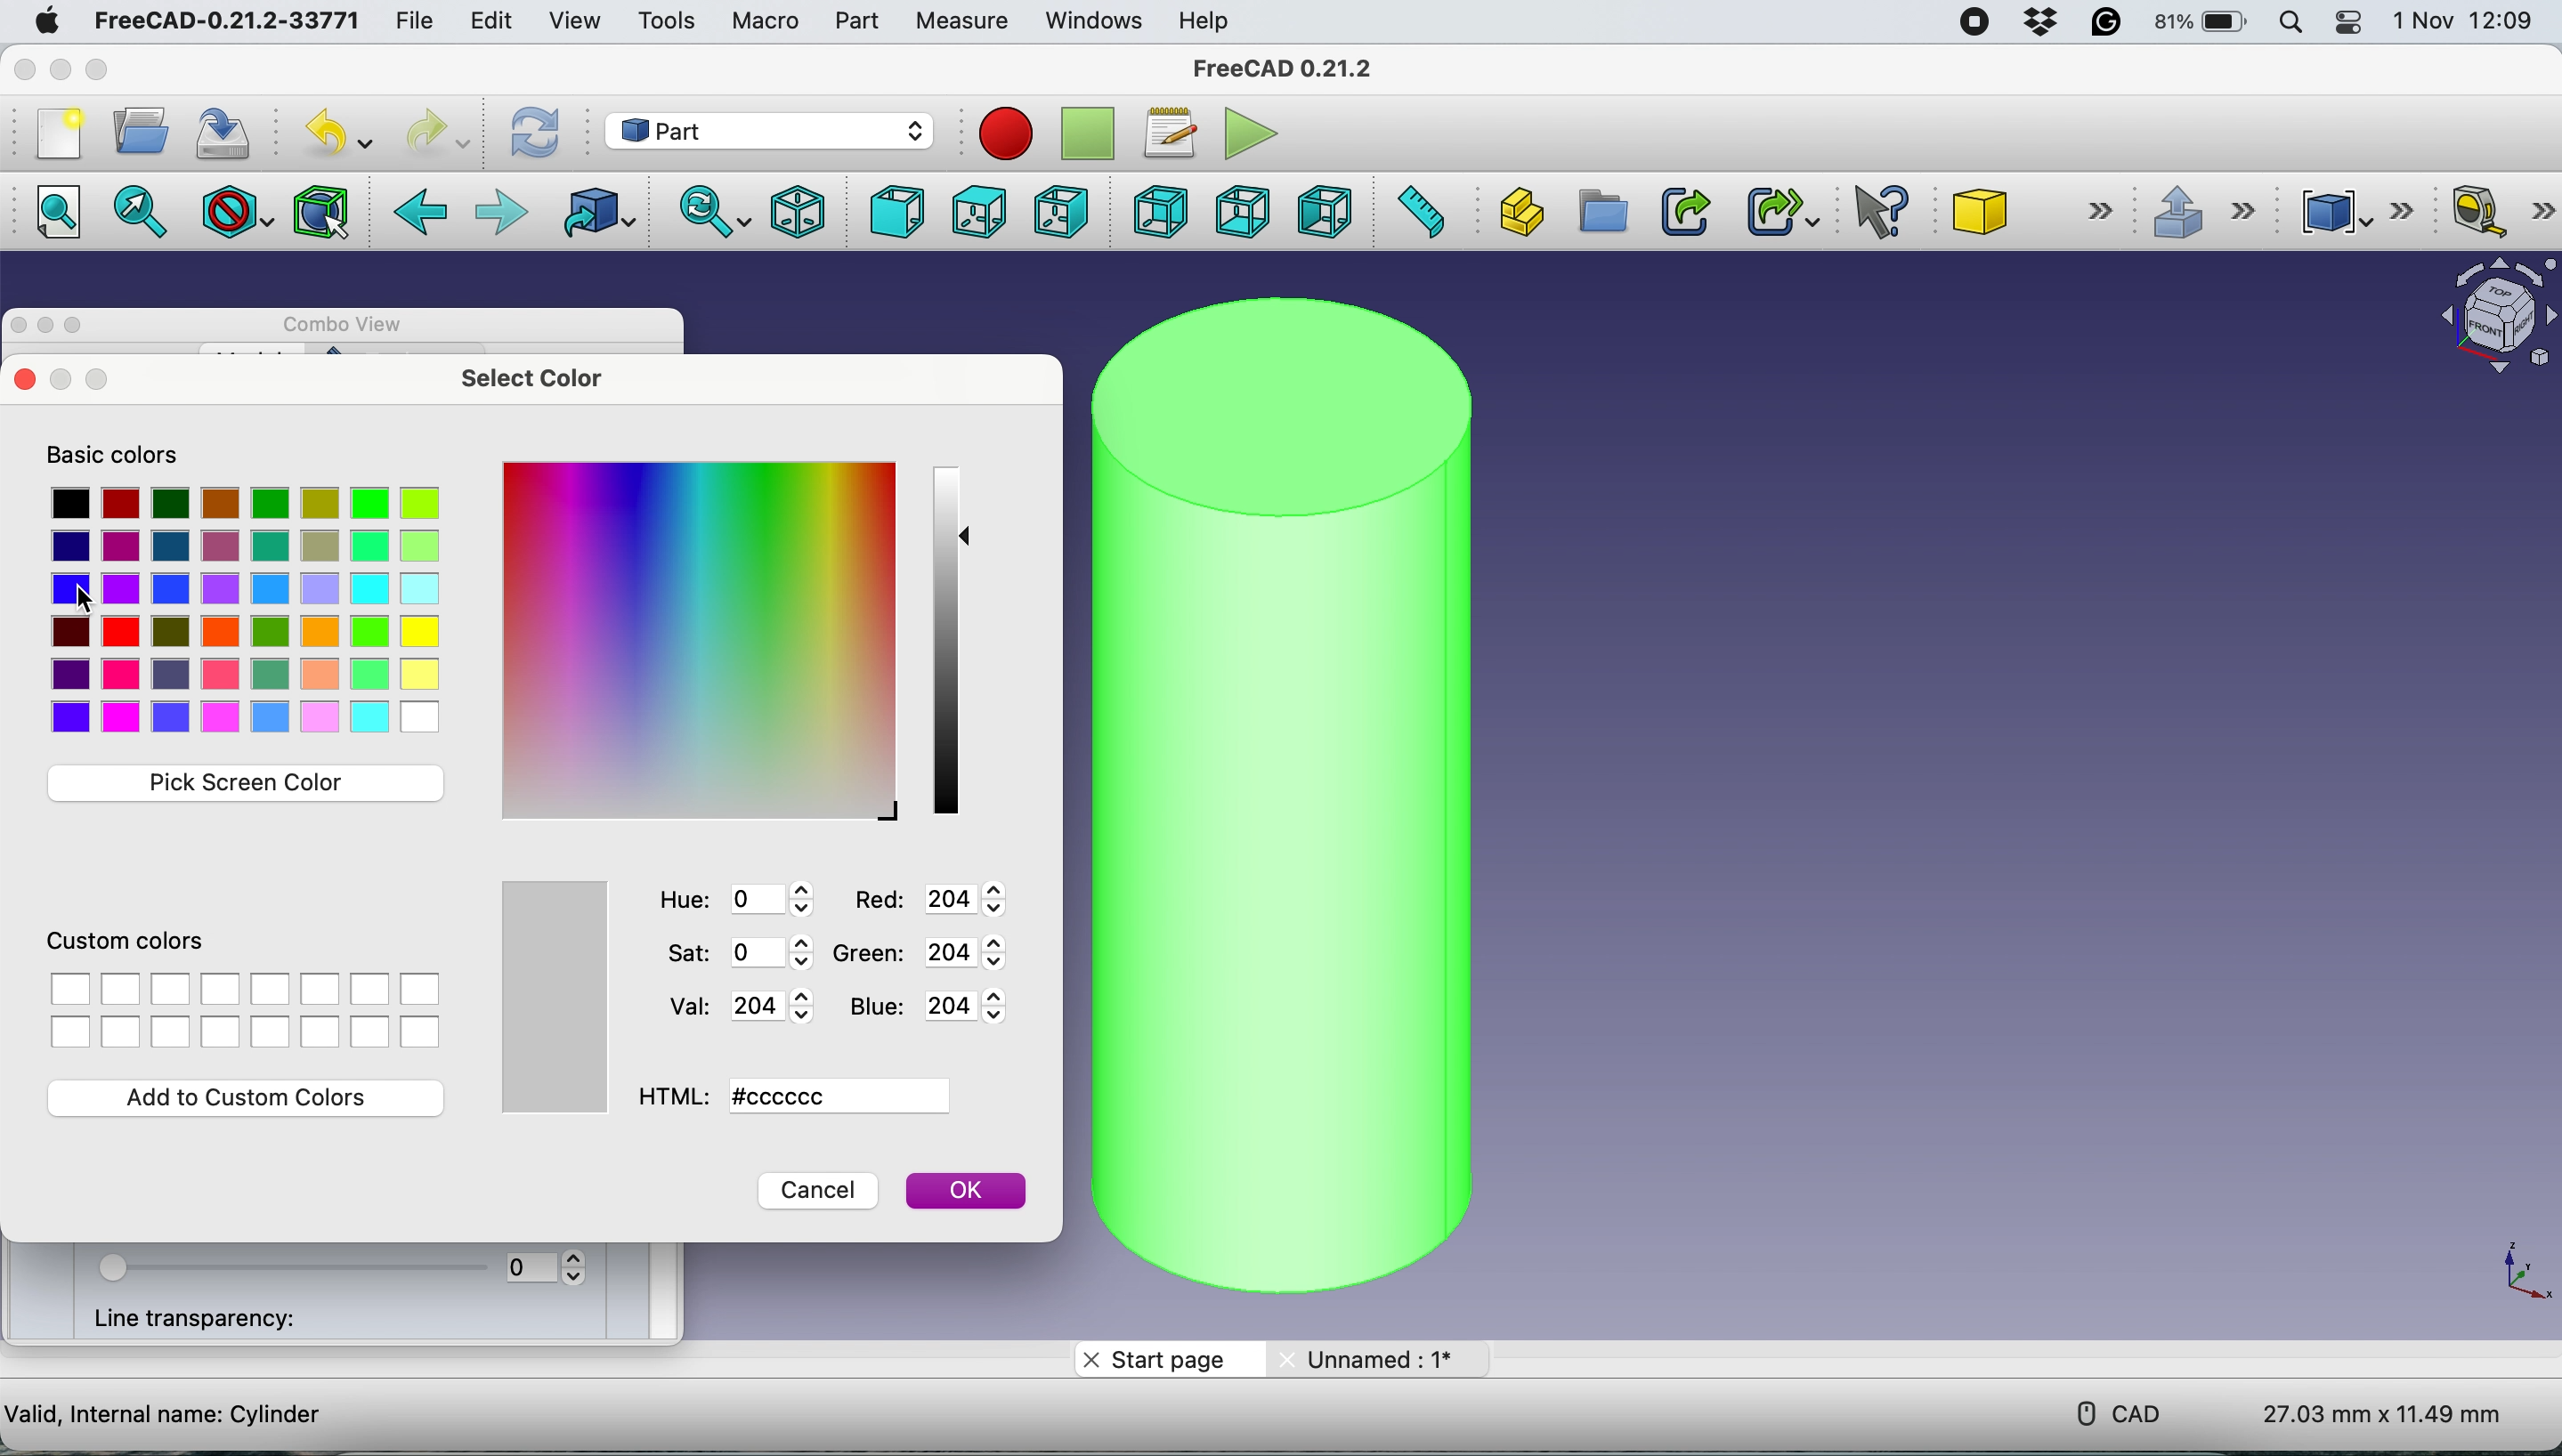 Image resolution: width=2562 pixels, height=1456 pixels. I want to click on cad, so click(2119, 1411).